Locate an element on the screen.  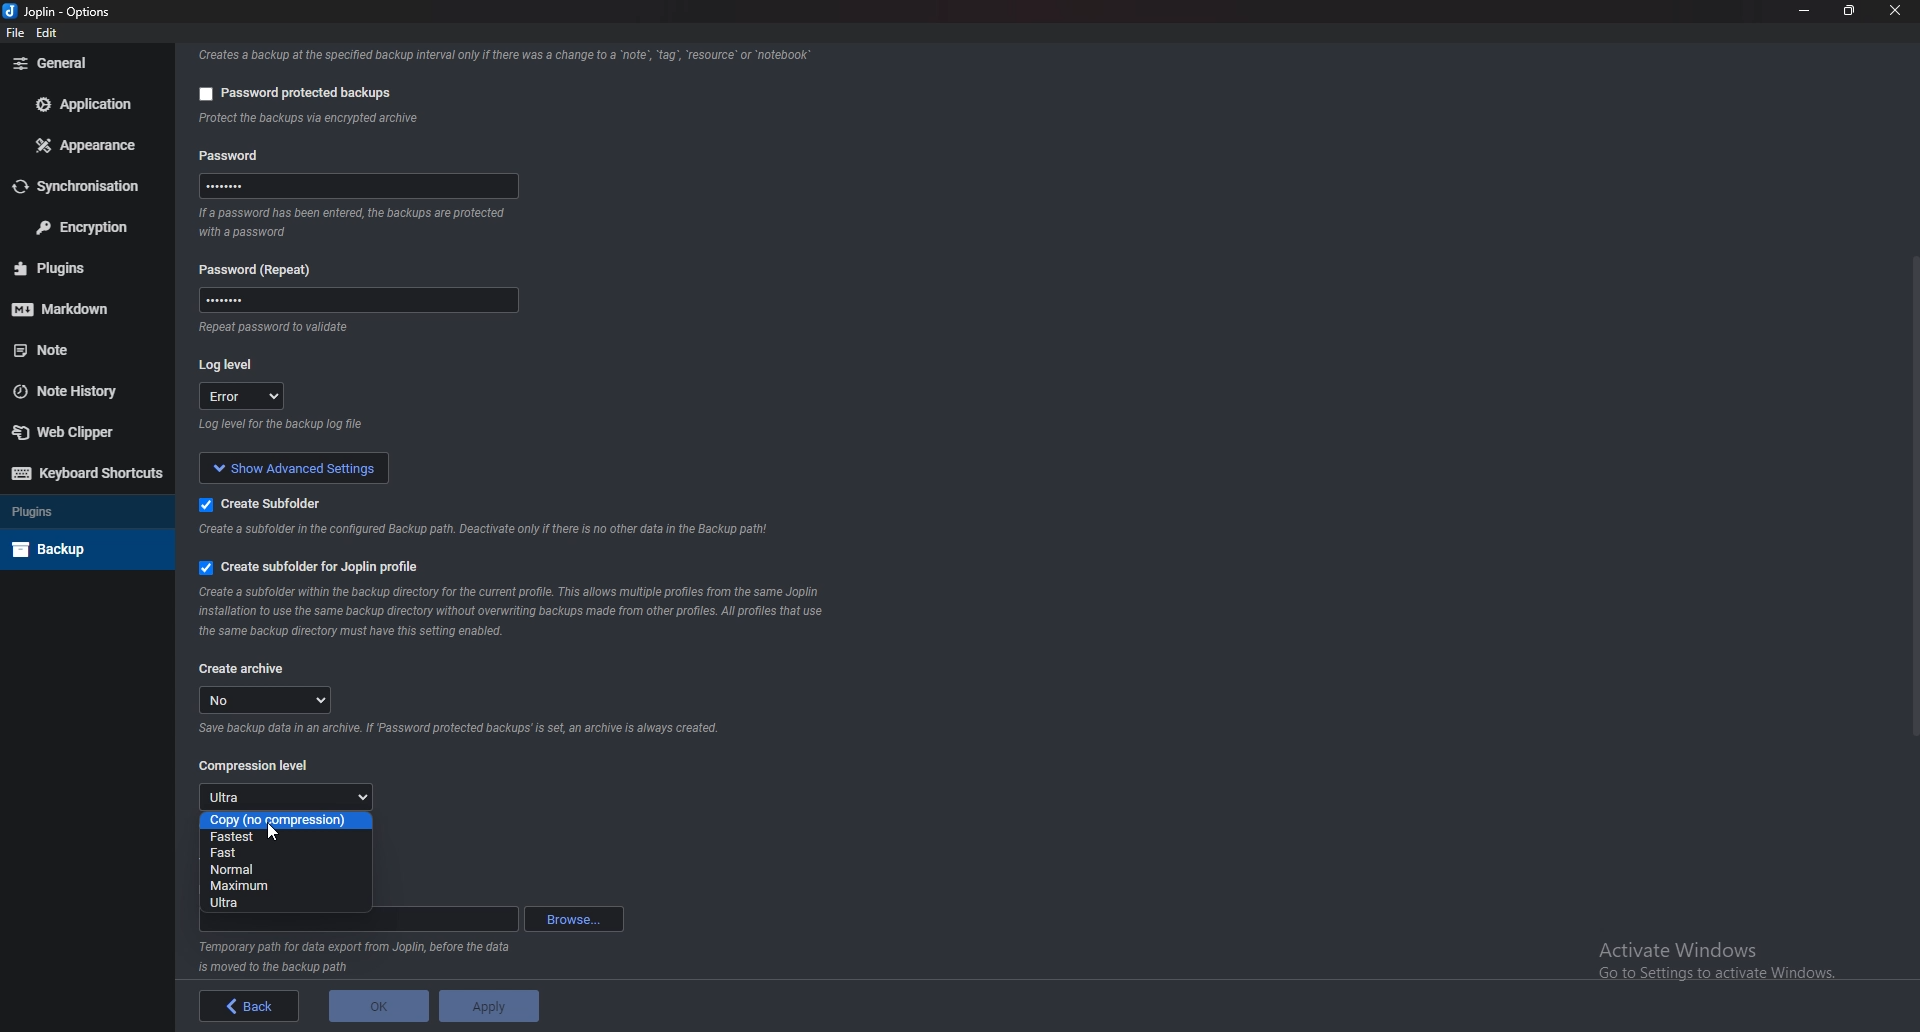
ok is located at coordinates (371, 1009).